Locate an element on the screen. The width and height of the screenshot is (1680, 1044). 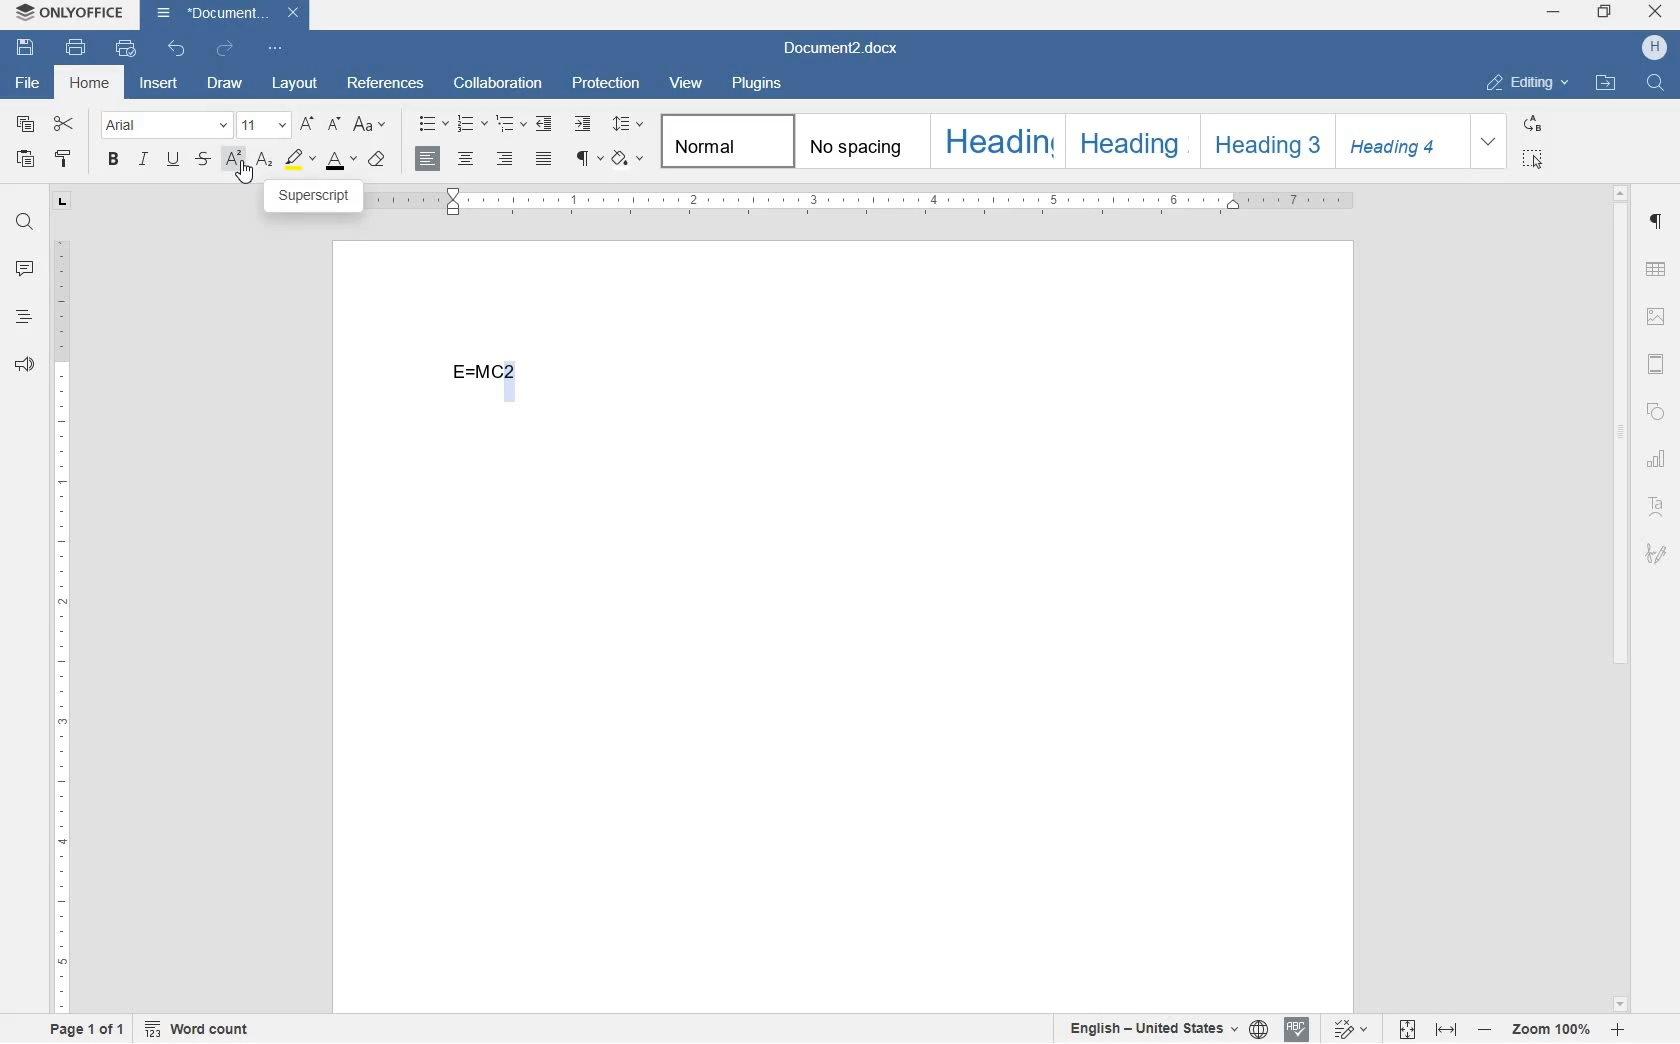
highlight color is located at coordinates (299, 160).